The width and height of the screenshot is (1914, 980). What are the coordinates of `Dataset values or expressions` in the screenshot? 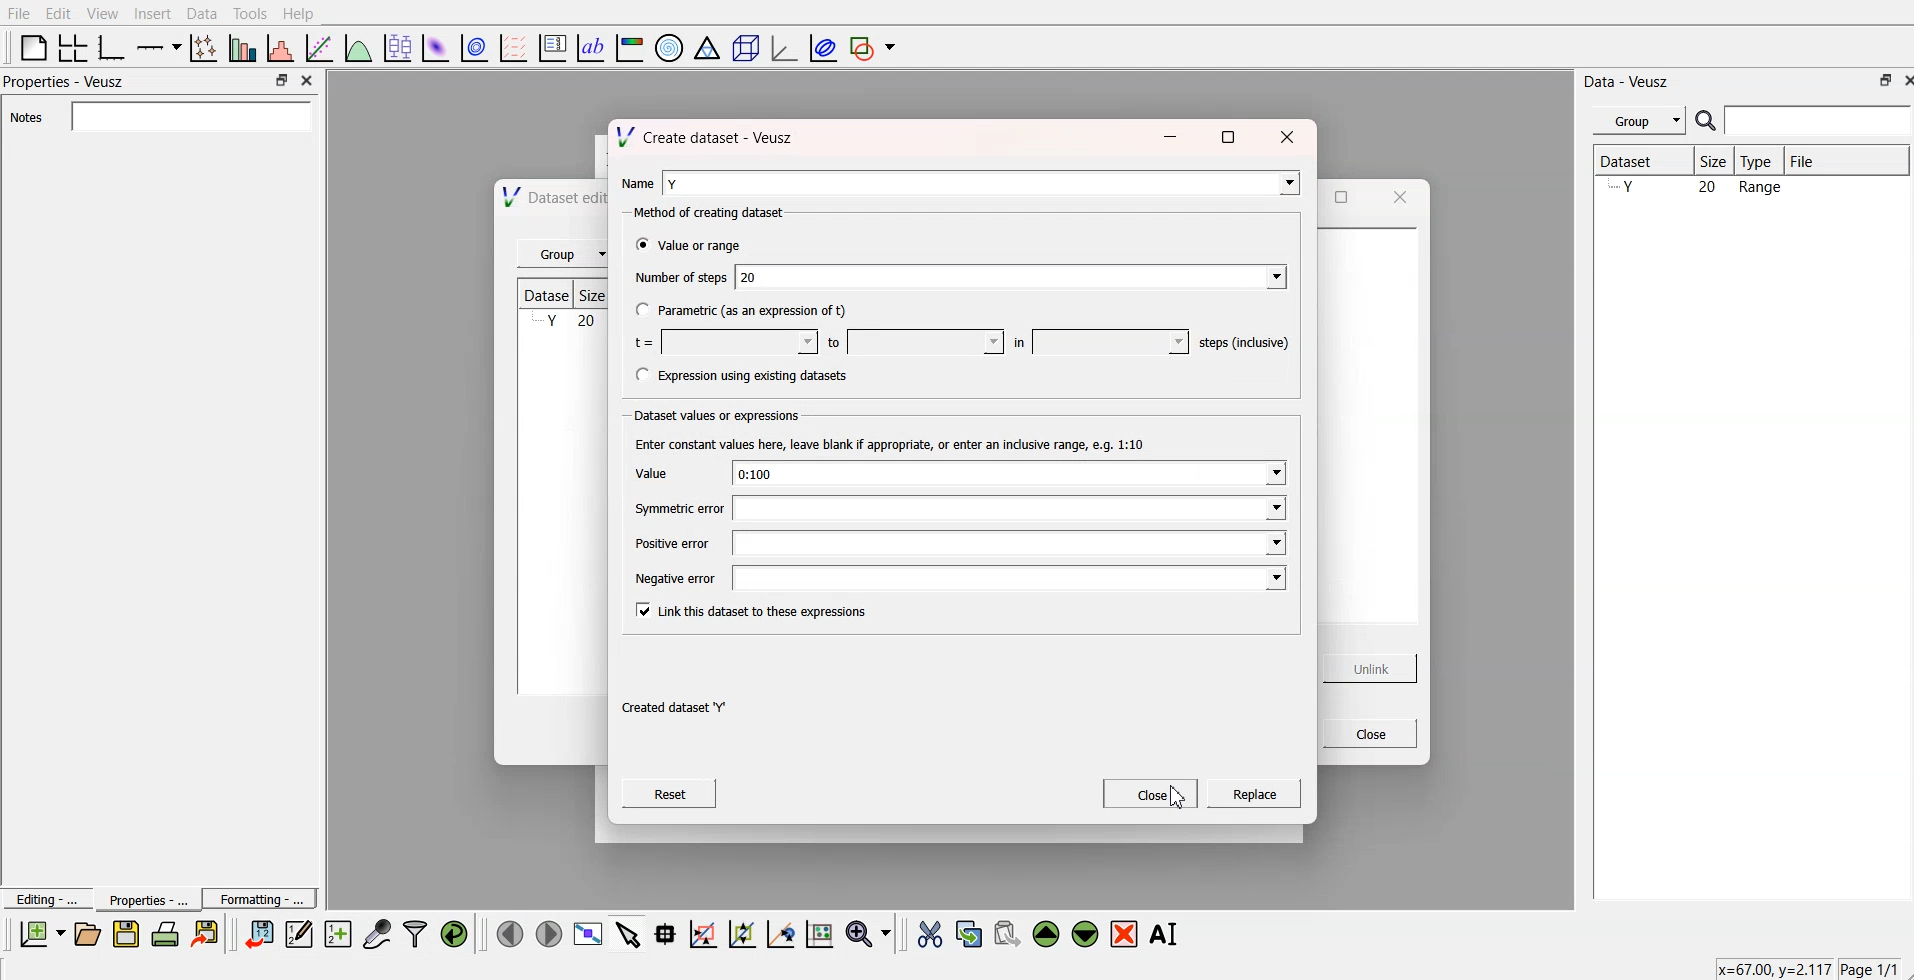 It's located at (714, 414).